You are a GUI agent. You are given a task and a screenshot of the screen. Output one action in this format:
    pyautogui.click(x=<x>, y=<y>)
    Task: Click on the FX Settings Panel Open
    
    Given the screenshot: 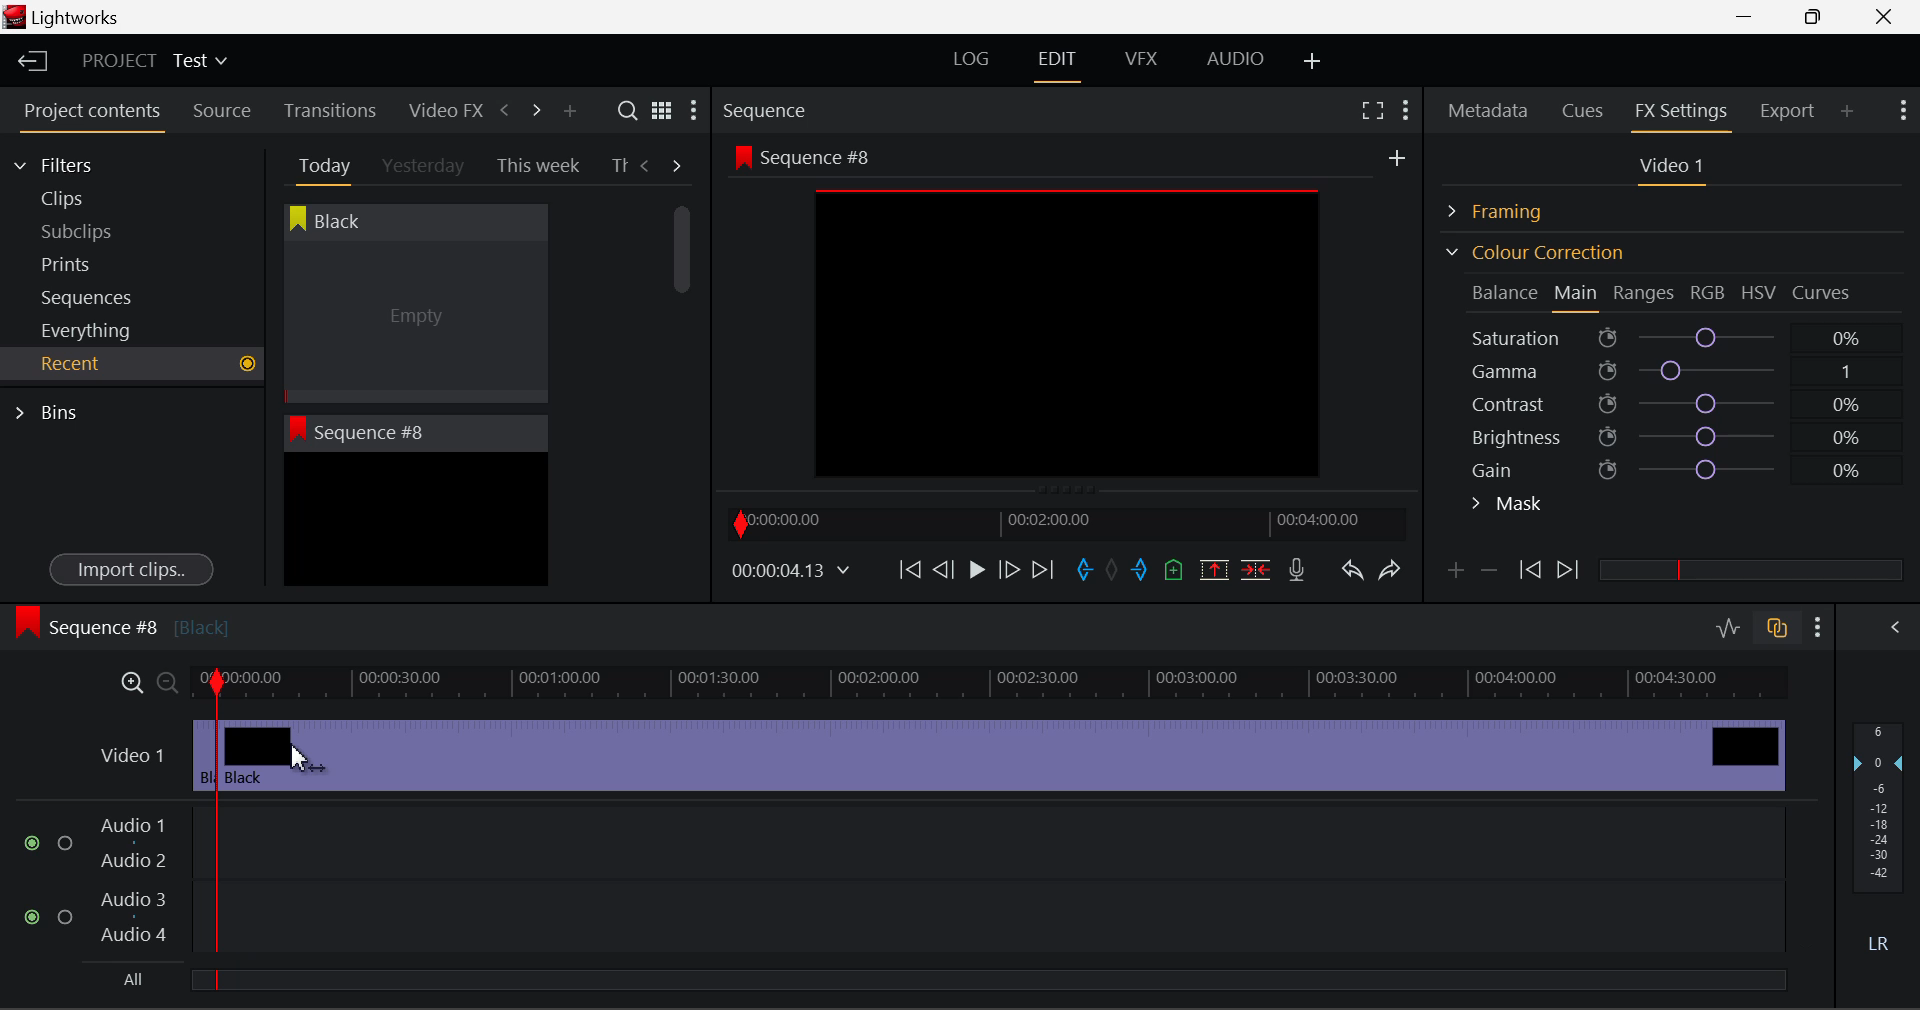 What is the action you would take?
    pyautogui.click(x=1682, y=113)
    